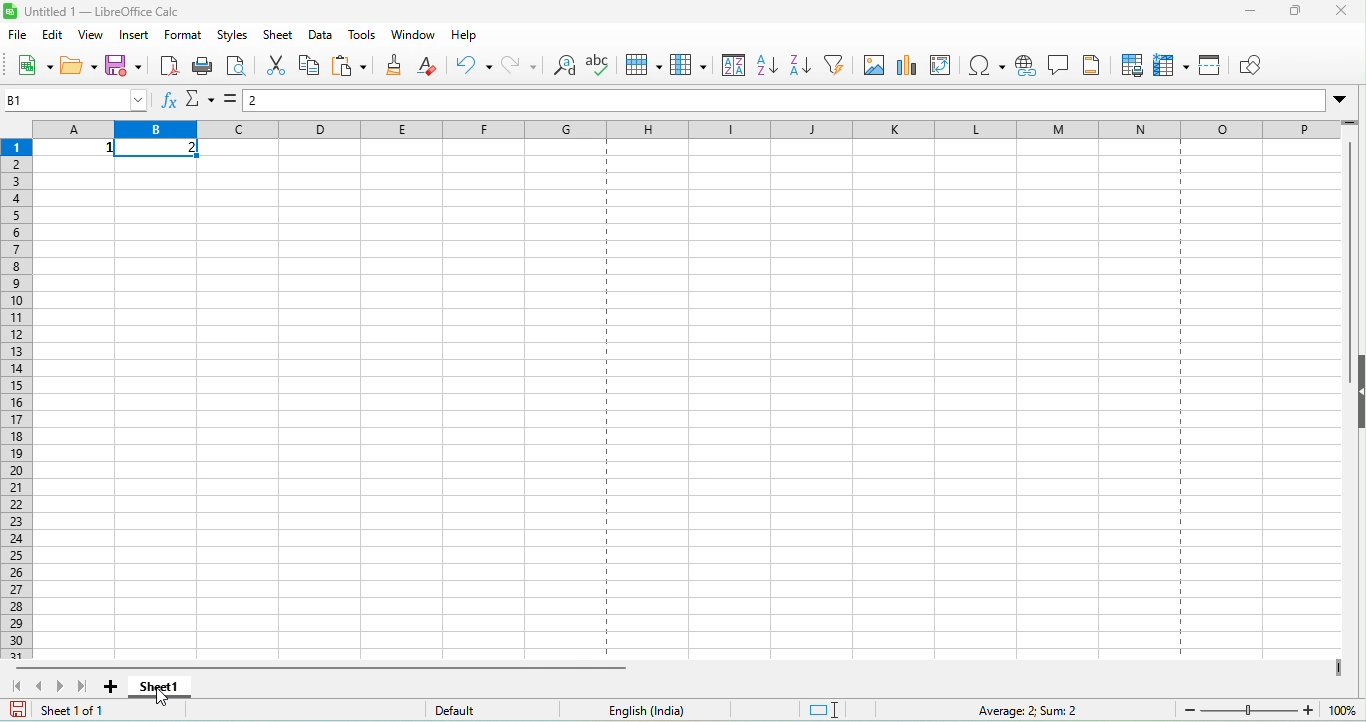  I want to click on show draw function, so click(1258, 65).